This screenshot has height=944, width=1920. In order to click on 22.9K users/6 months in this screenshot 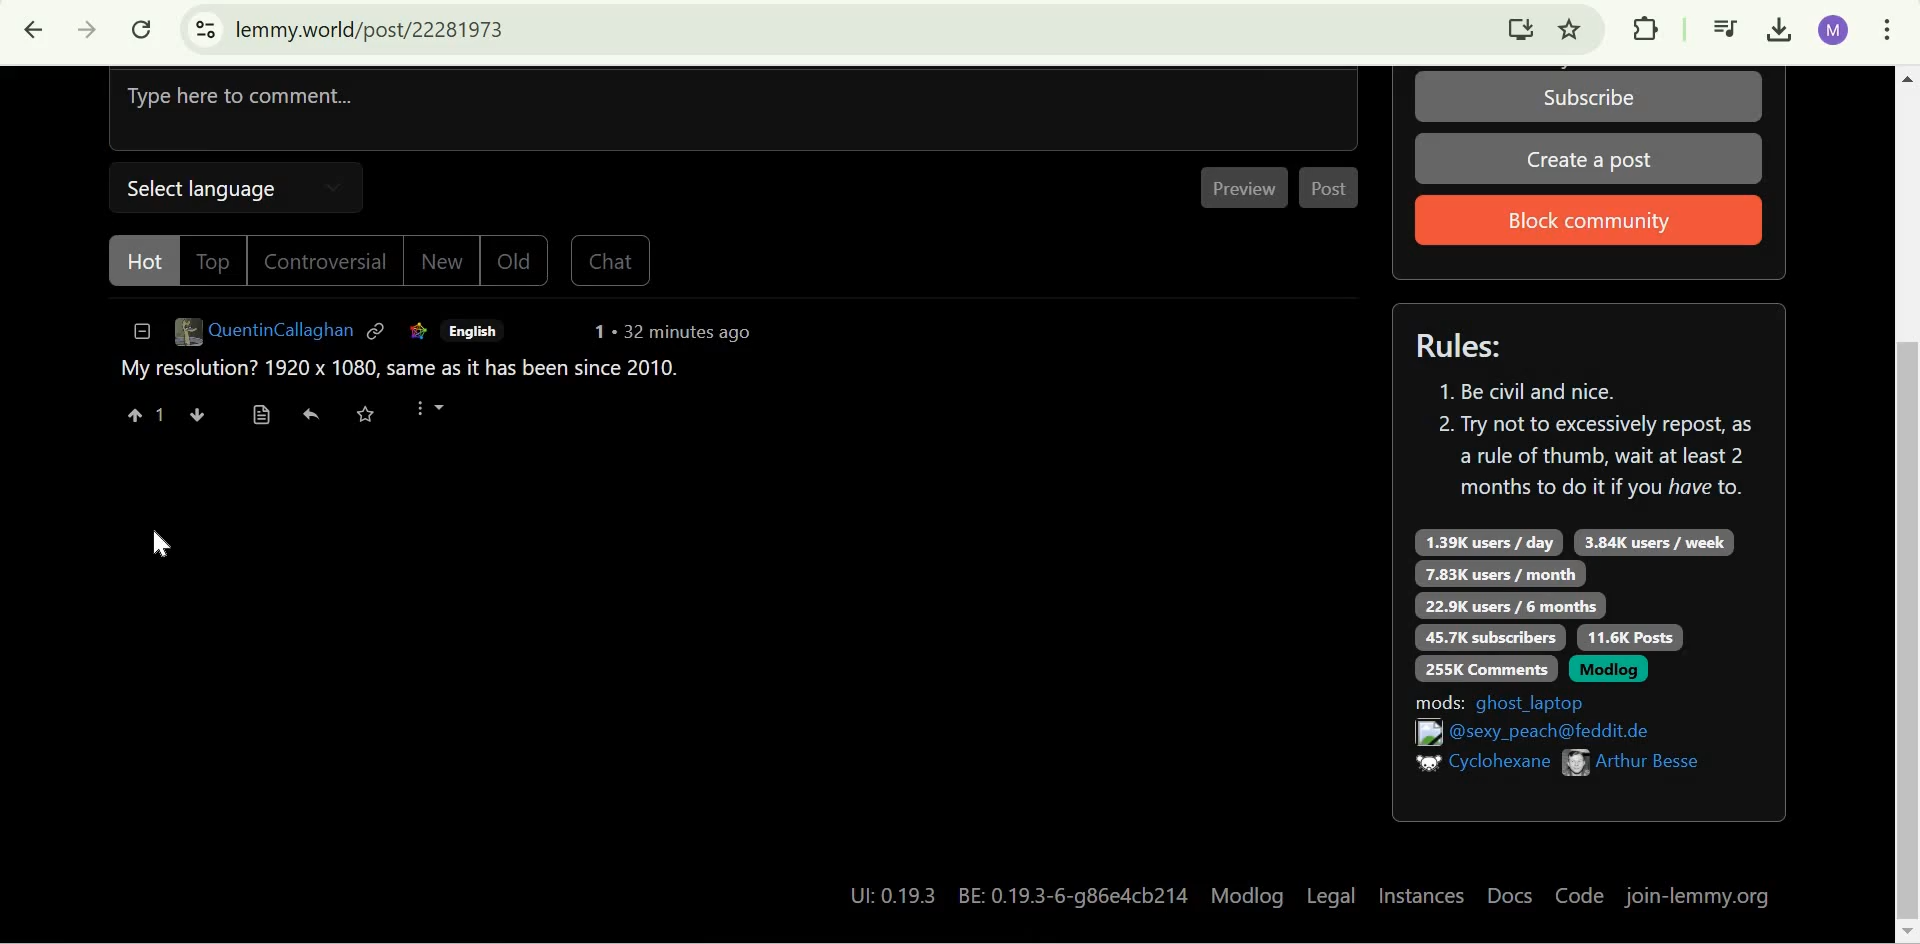, I will do `click(1513, 606)`.